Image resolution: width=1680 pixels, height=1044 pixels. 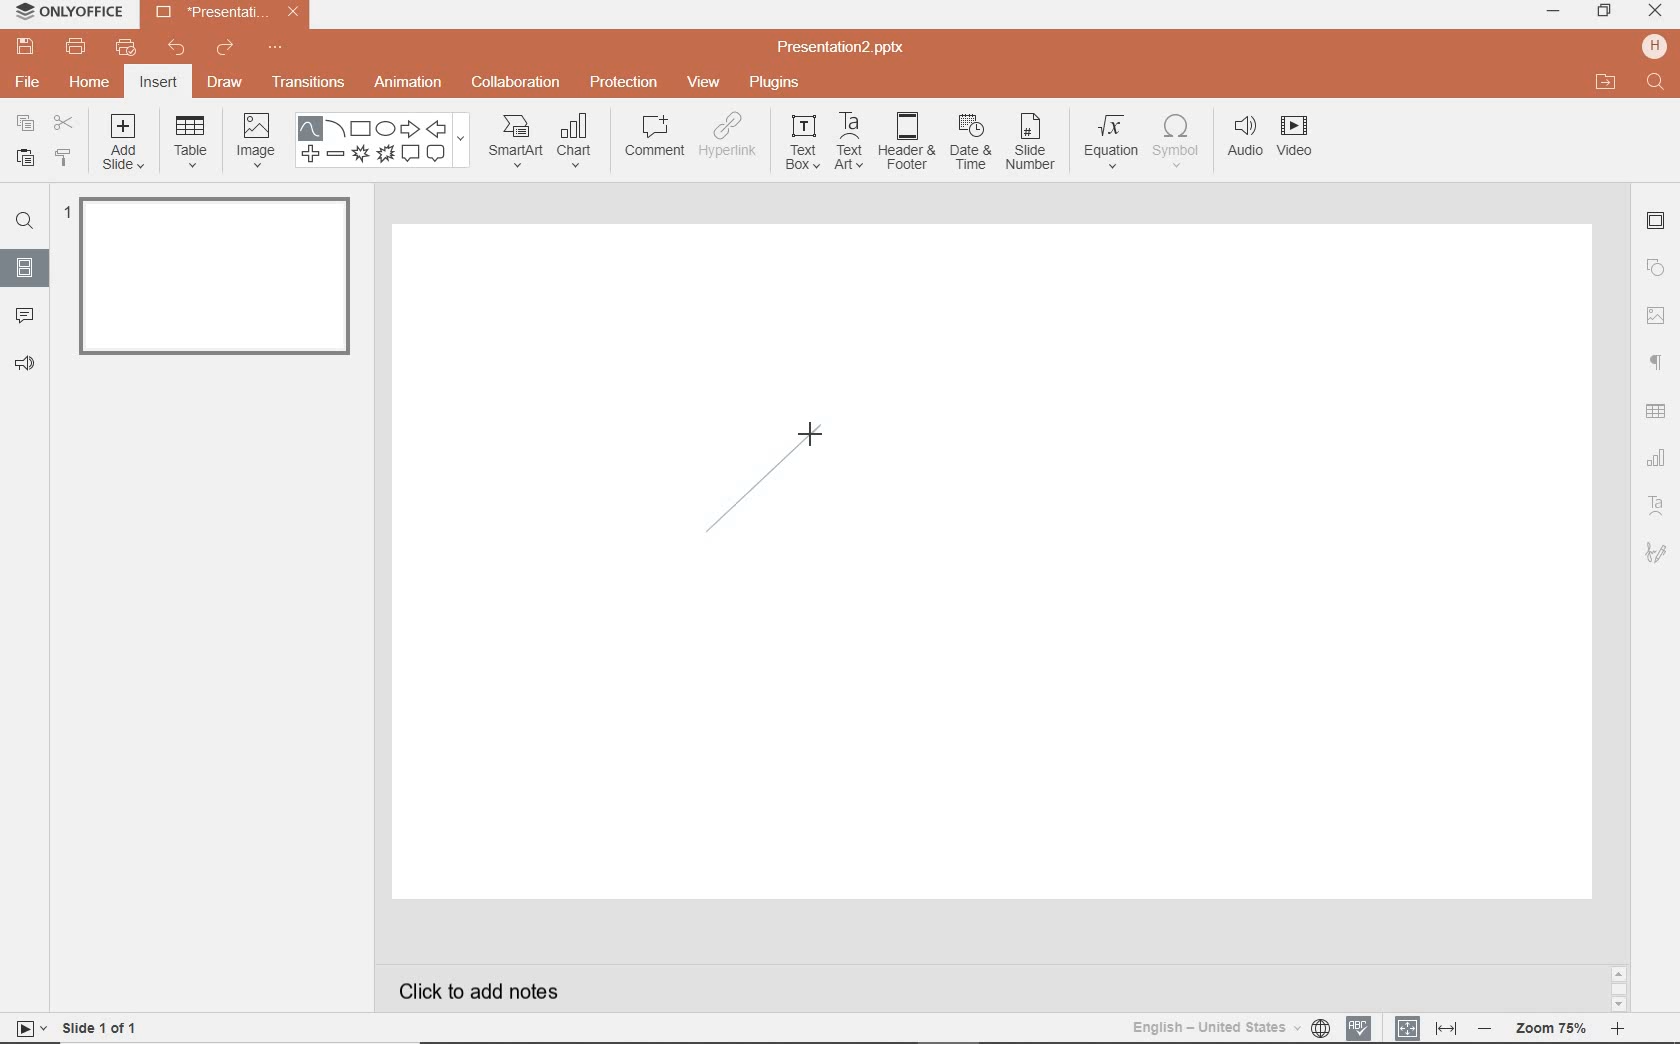 I want to click on SLIDE SETTINGS, so click(x=1657, y=222).